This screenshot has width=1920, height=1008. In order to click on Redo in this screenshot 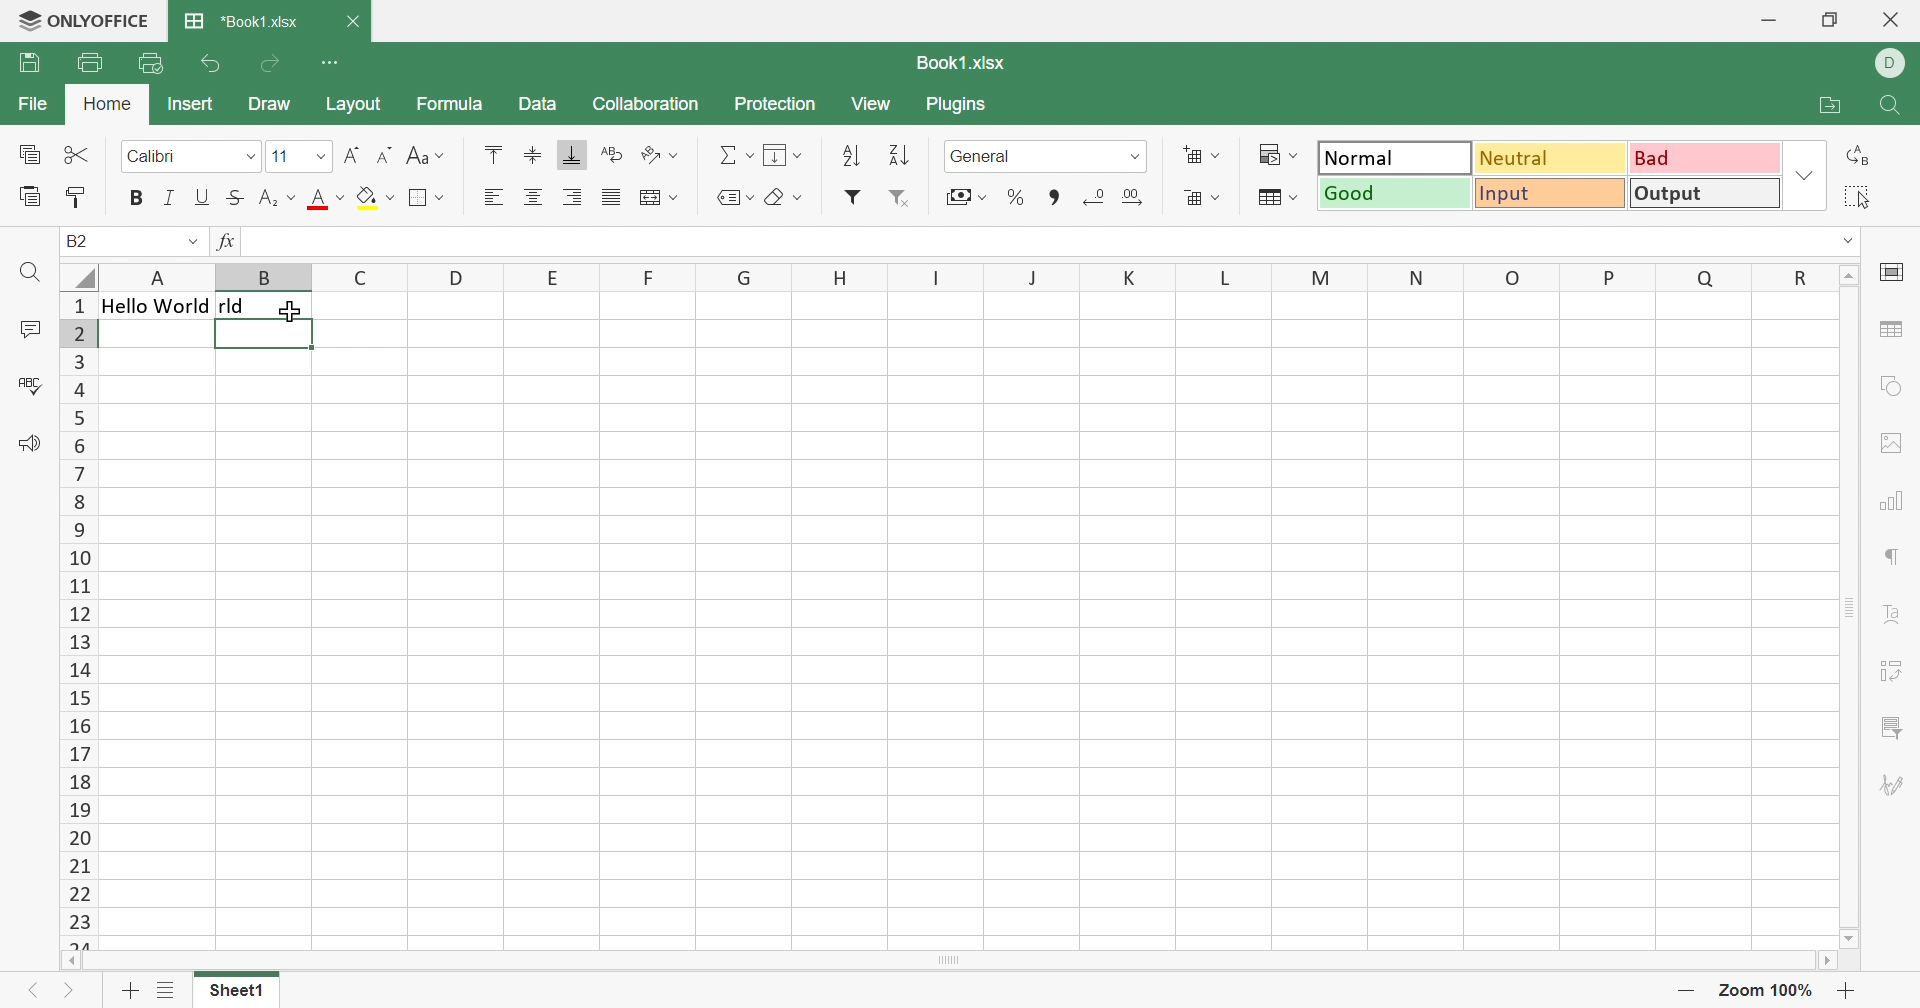, I will do `click(271, 62)`.